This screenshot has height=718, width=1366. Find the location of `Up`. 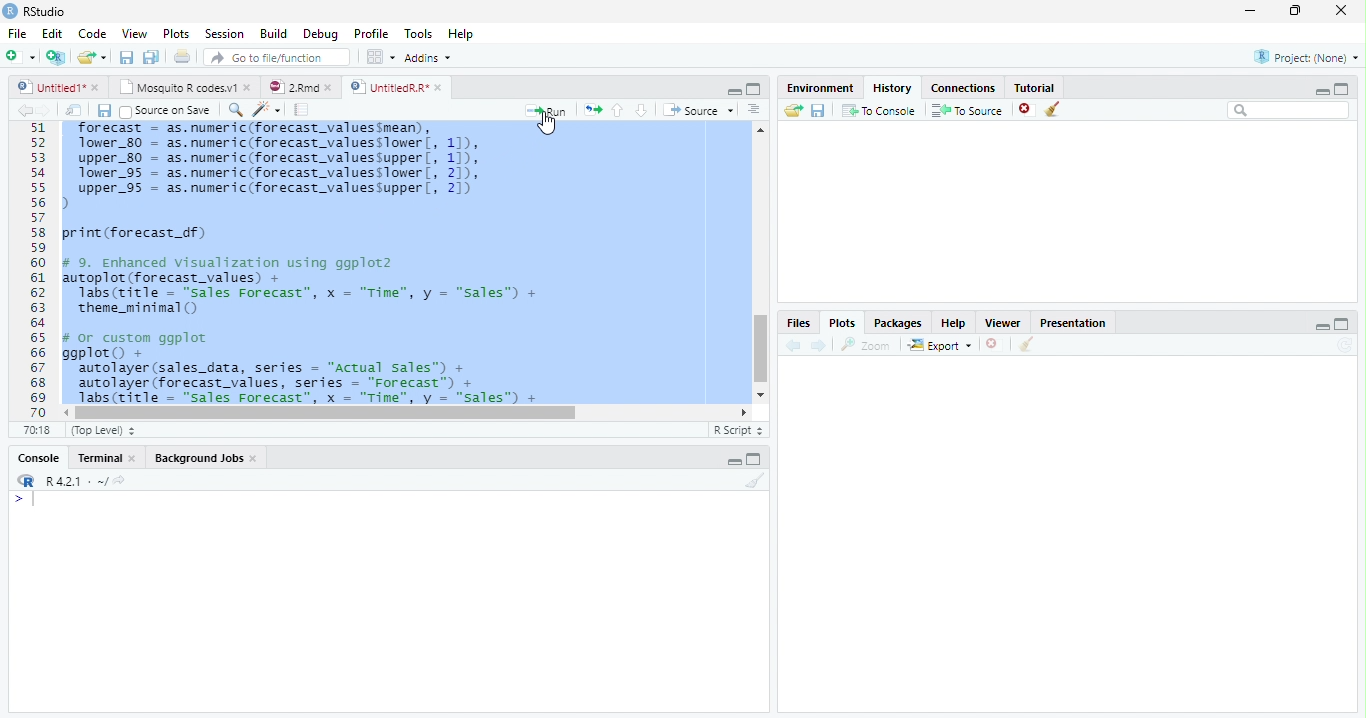

Up is located at coordinates (618, 109).